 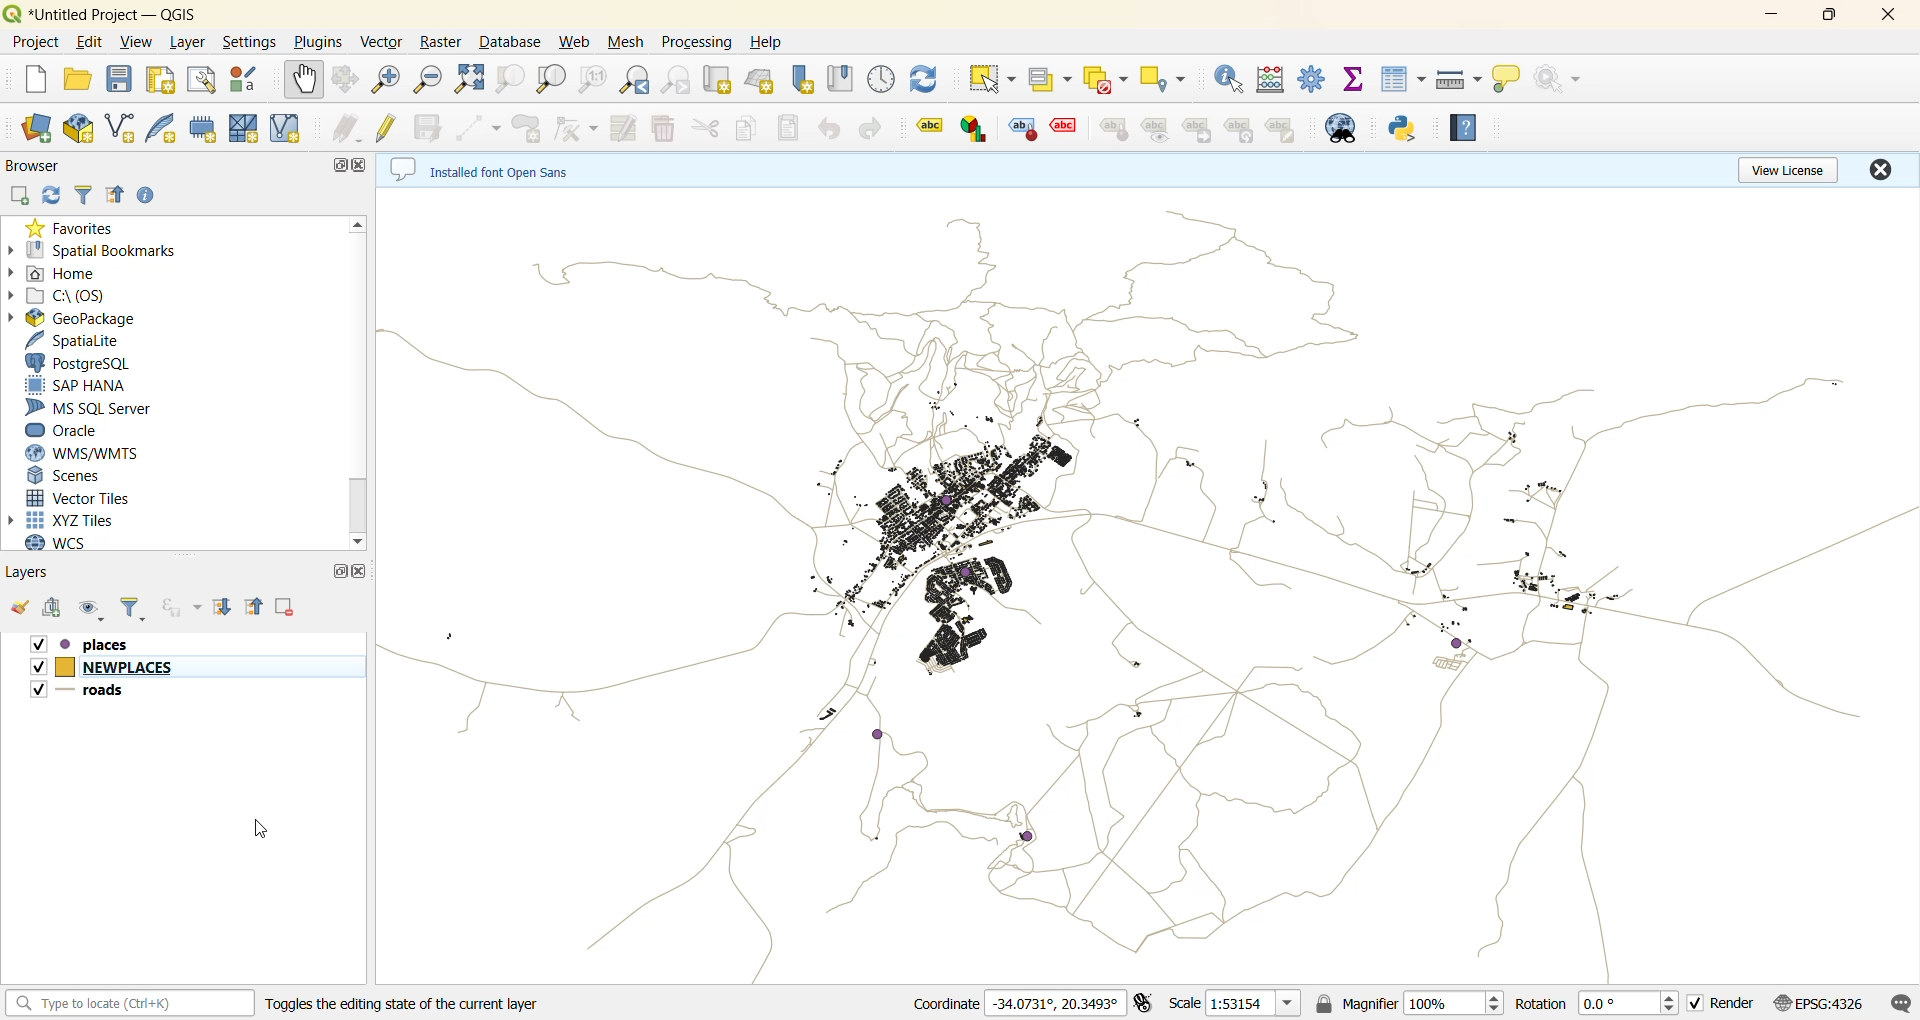 I want to click on select location, so click(x=1161, y=76).